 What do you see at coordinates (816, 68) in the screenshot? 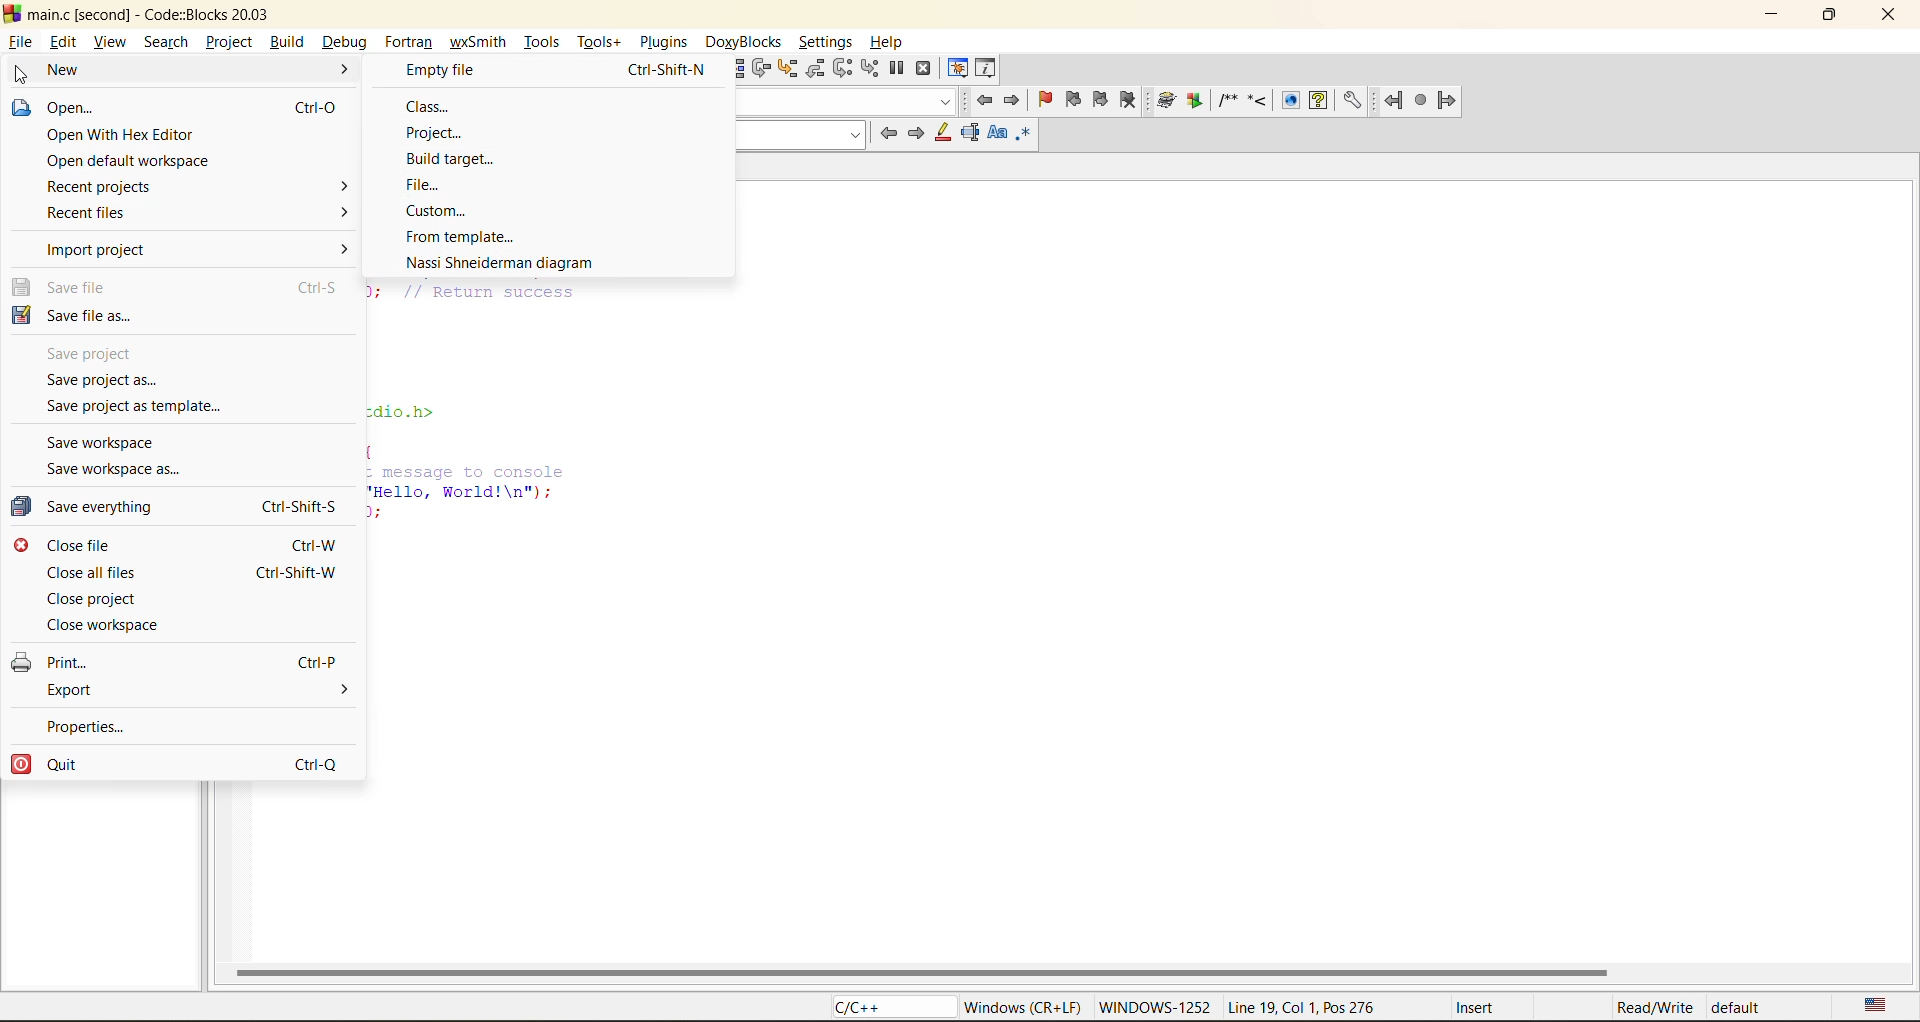
I see `step out` at bounding box center [816, 68].